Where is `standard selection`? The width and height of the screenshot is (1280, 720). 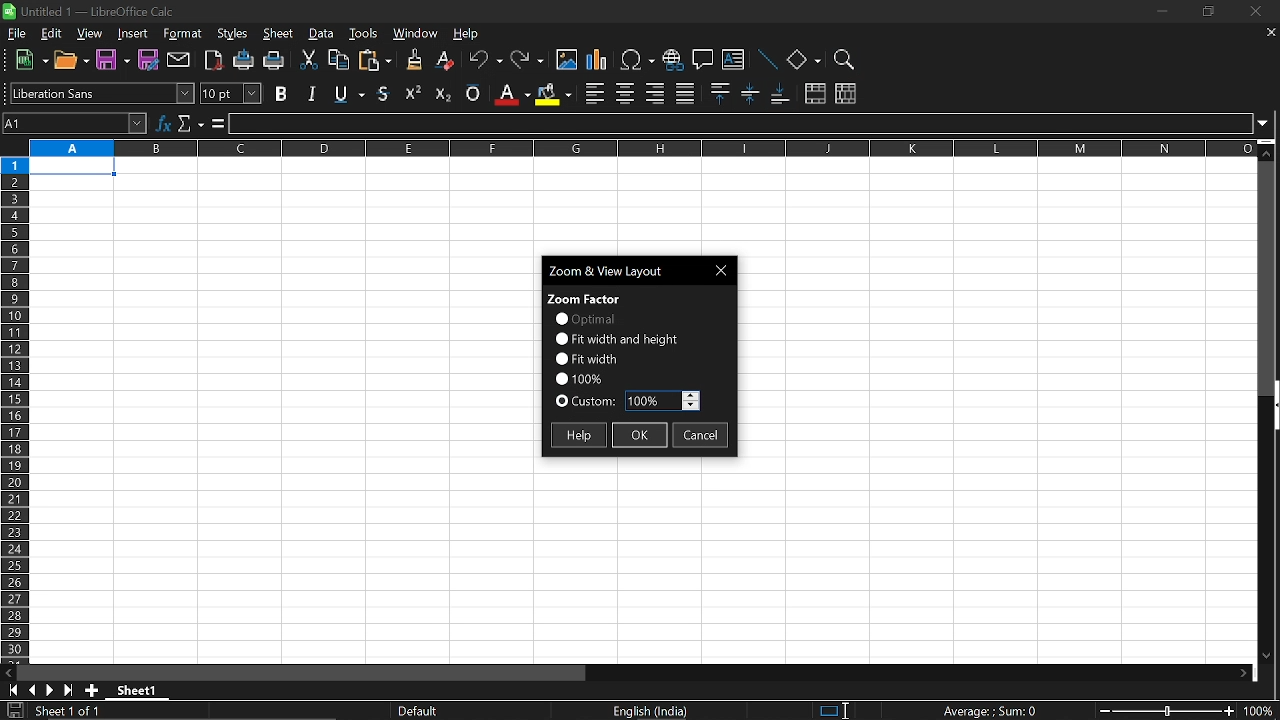 standard selection is located at coordinates (834, 710).